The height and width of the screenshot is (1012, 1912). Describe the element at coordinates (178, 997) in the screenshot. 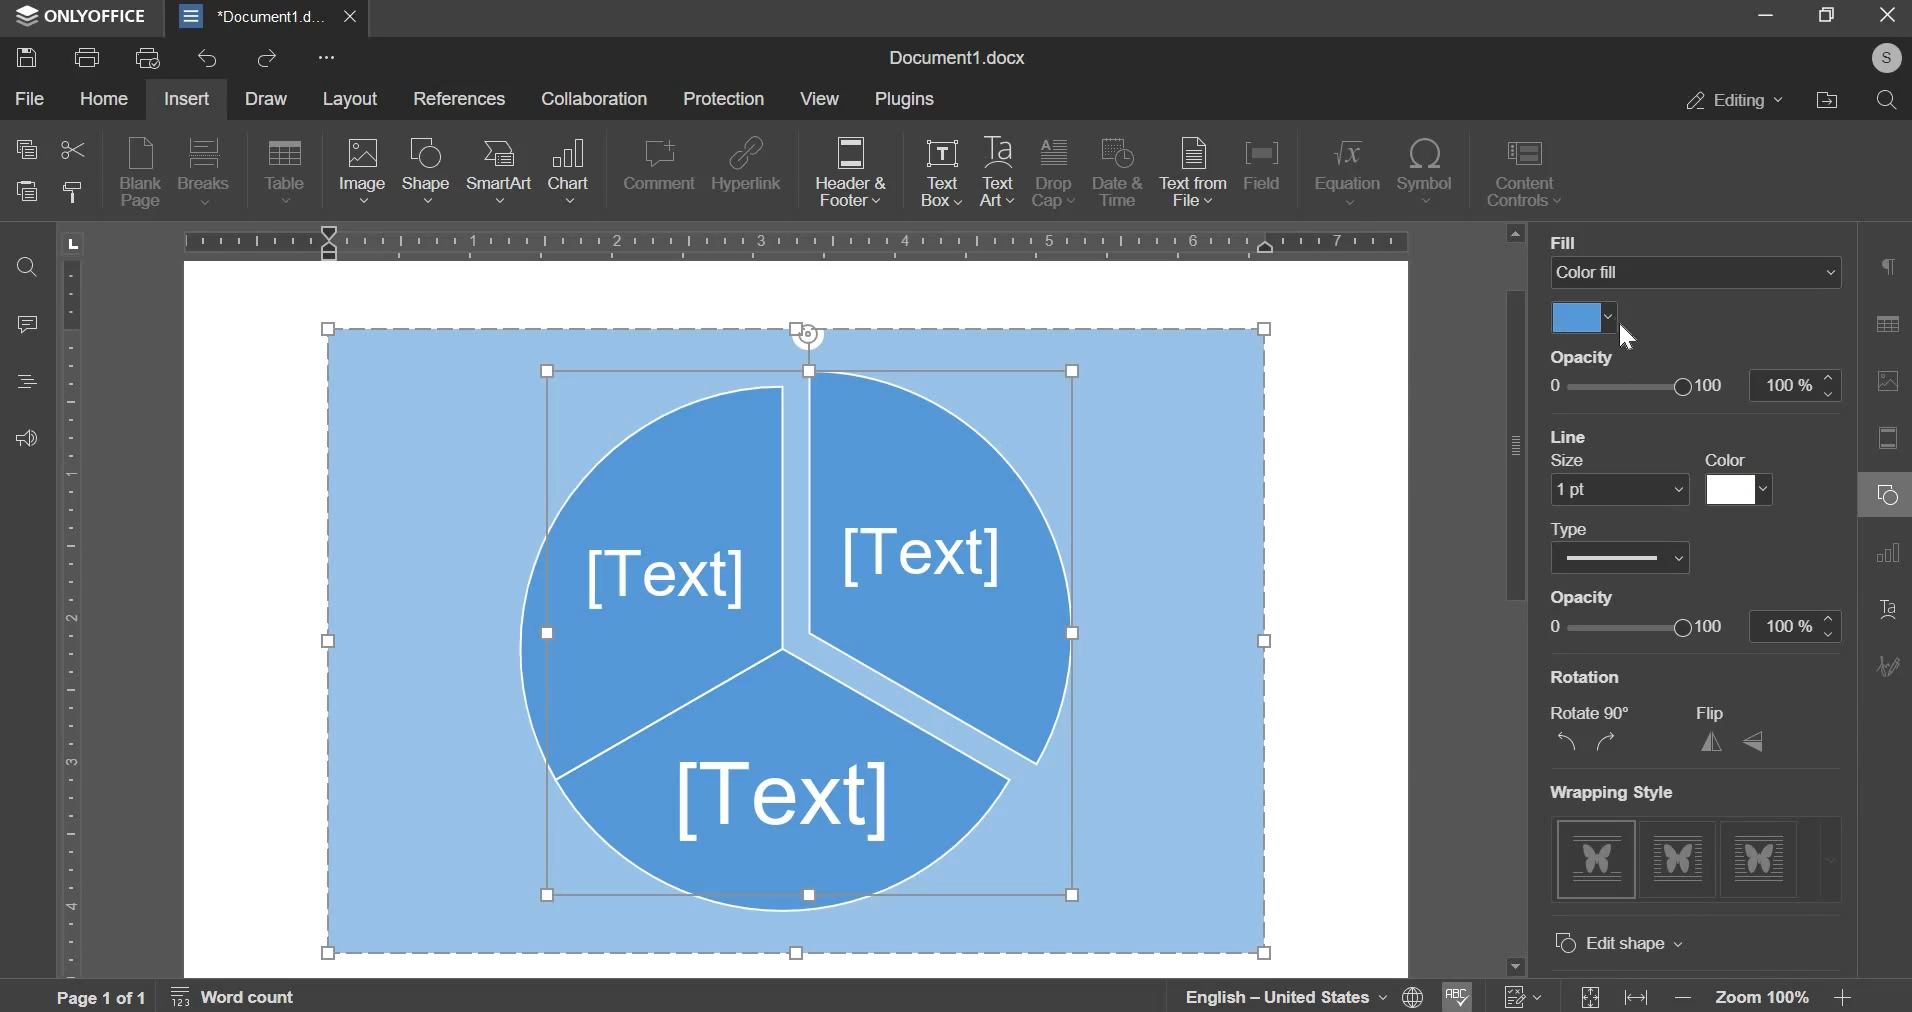

I see `page and word count` at that location.